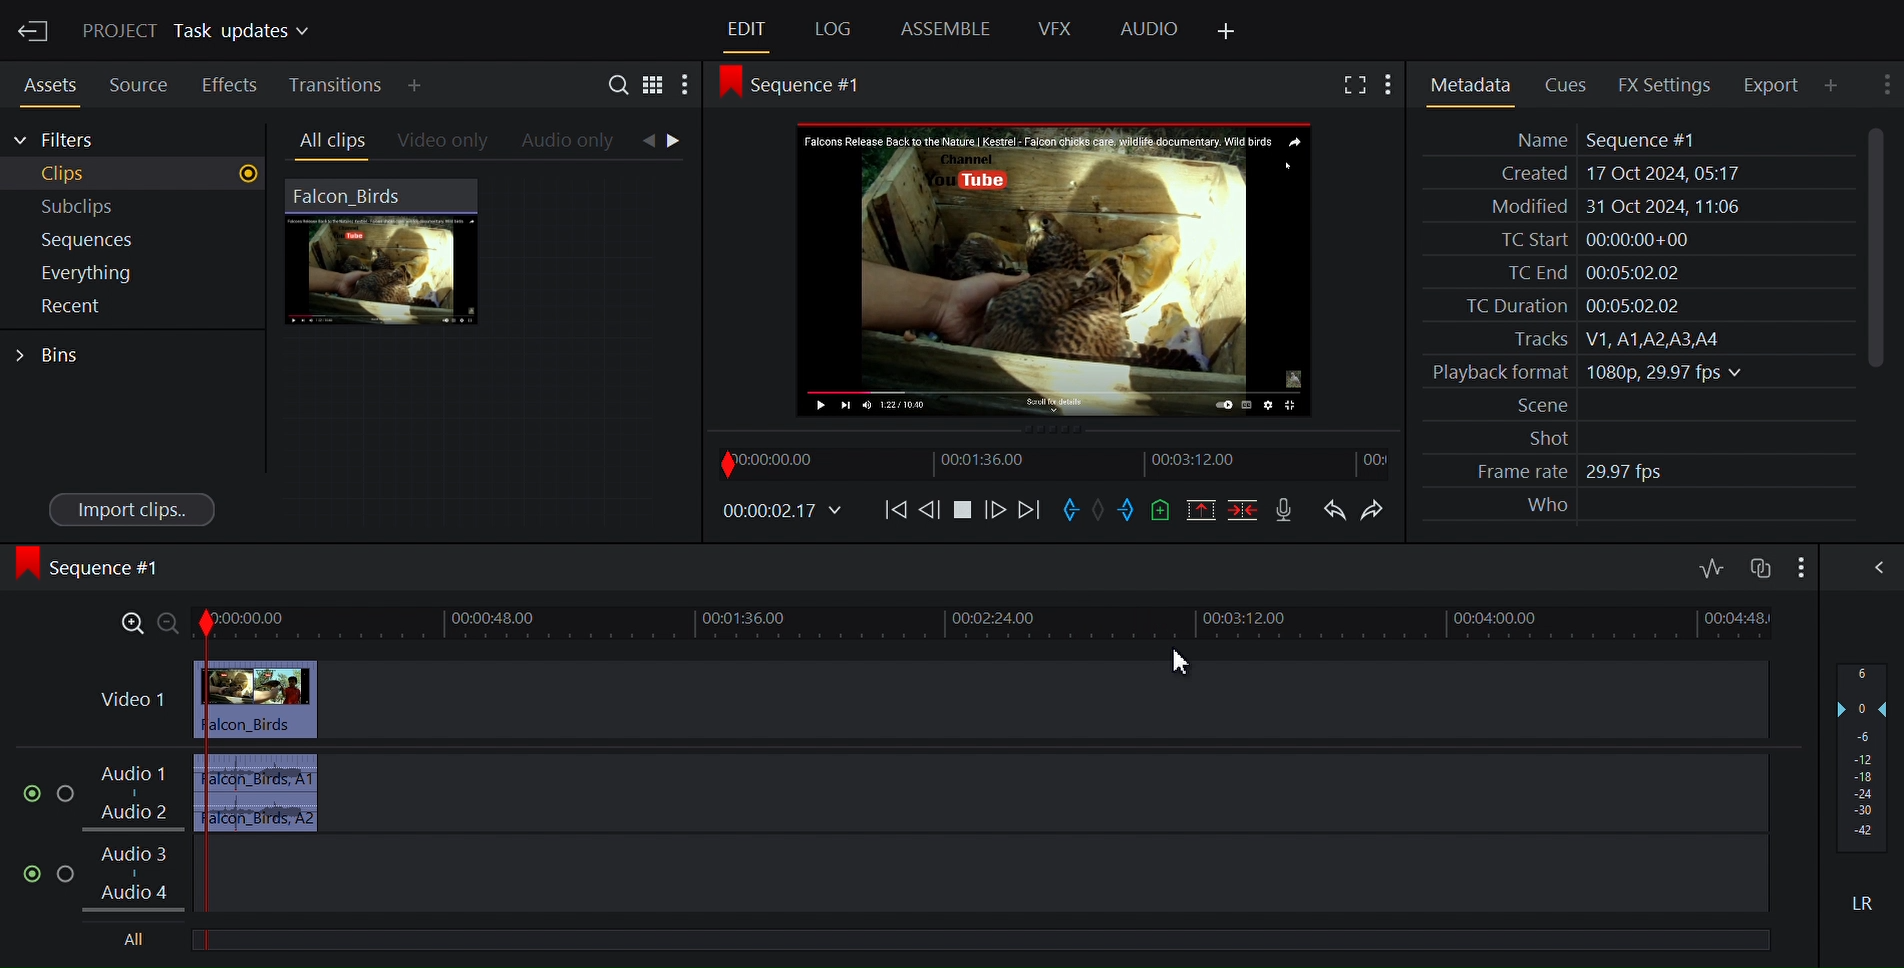 The image size is (1904, 968). Describe the element at coordinates (1287, 510) in the screenshot. I see `Record voice over` at that location.